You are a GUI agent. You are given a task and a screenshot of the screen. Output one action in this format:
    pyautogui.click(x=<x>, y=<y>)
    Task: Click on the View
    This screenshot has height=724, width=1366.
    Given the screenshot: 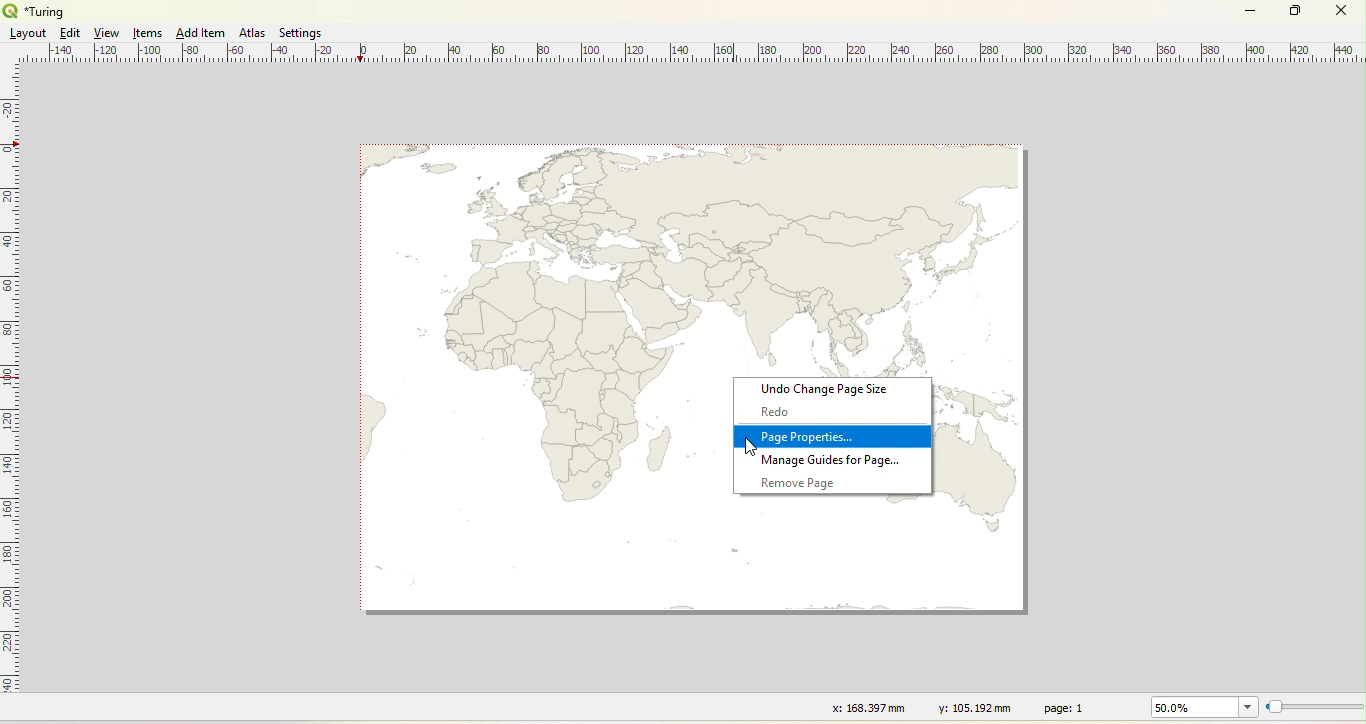 What is the action you would take?
    pyautogui.click(x=108, y=33)
    